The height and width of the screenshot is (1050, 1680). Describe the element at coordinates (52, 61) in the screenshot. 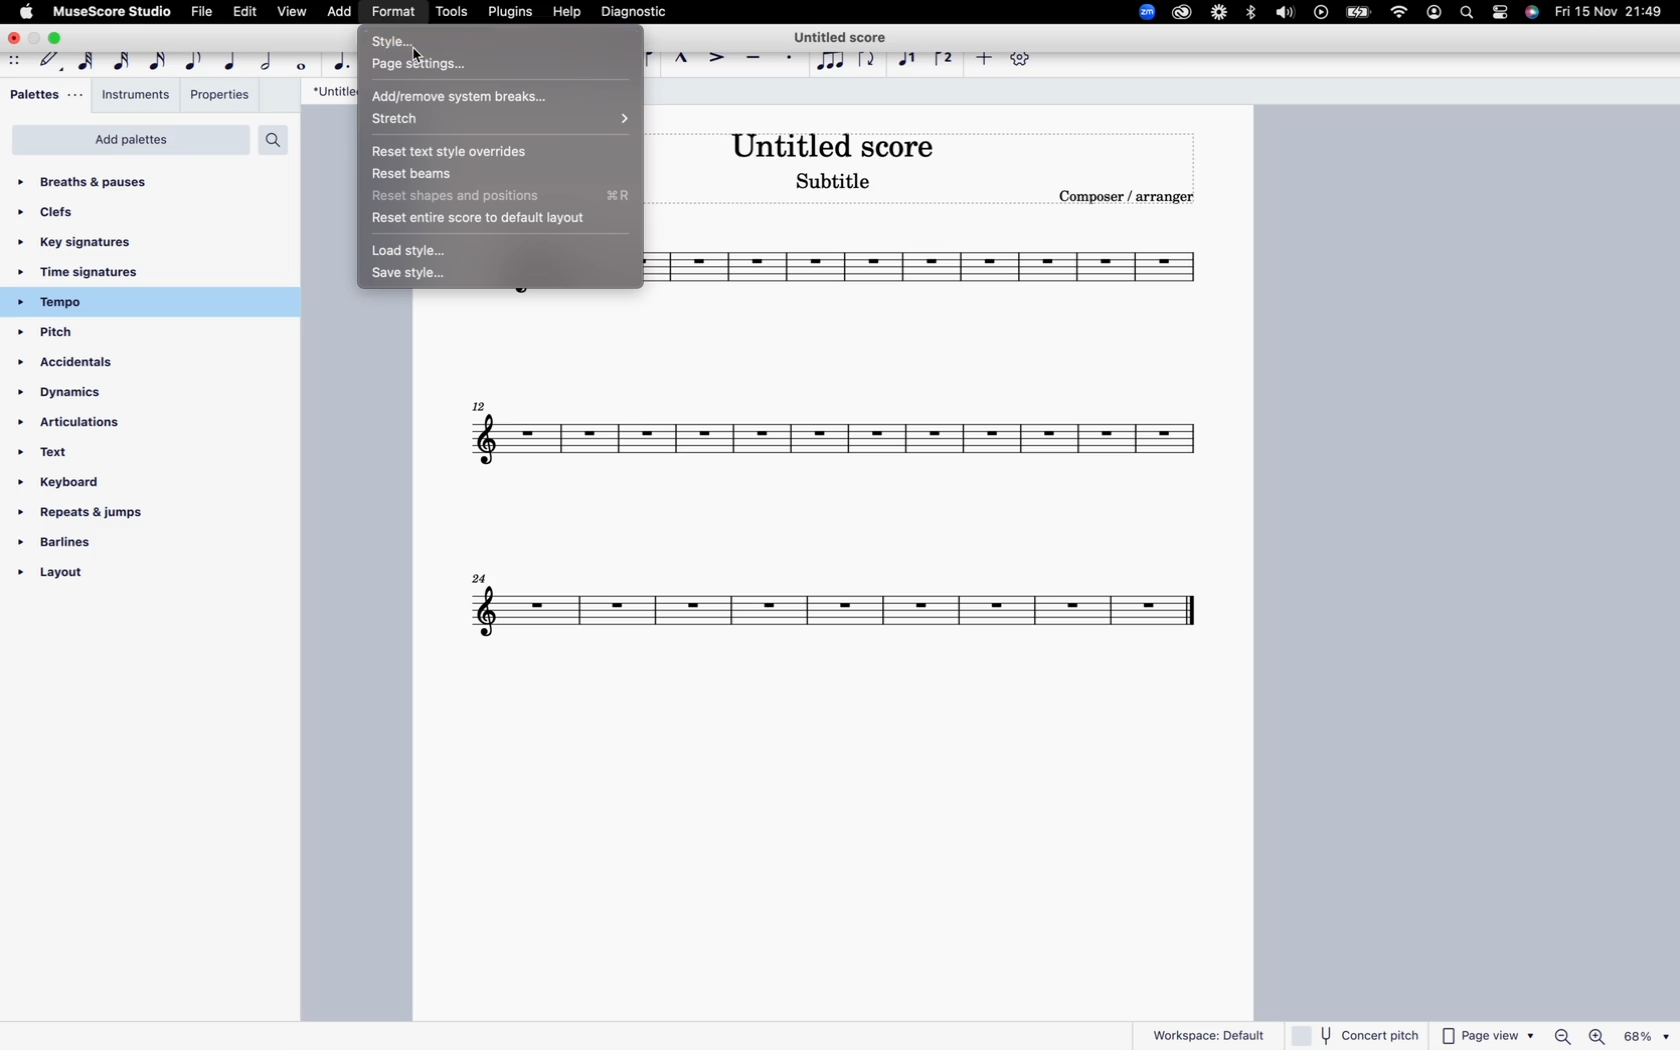

I see `default` at that location.